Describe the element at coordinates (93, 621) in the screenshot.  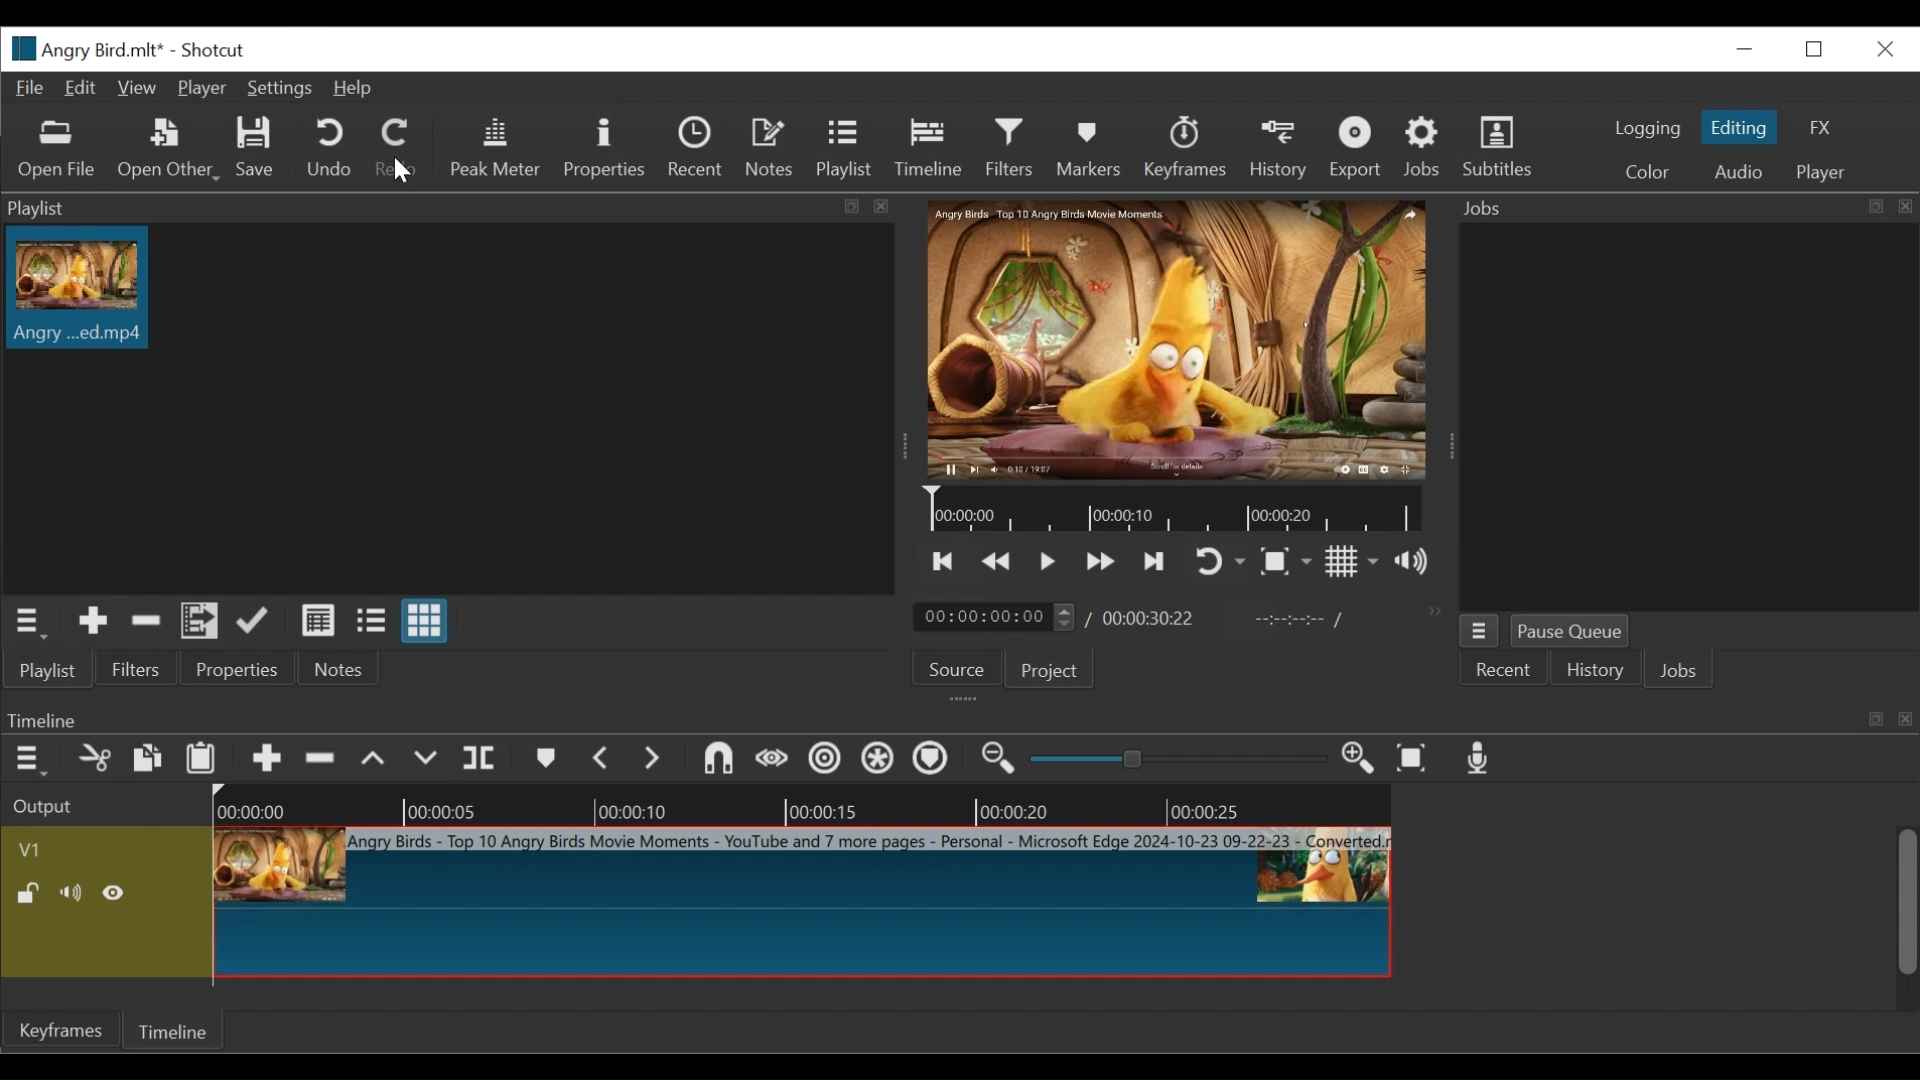
I see `Add Source to the playlist` at that location.